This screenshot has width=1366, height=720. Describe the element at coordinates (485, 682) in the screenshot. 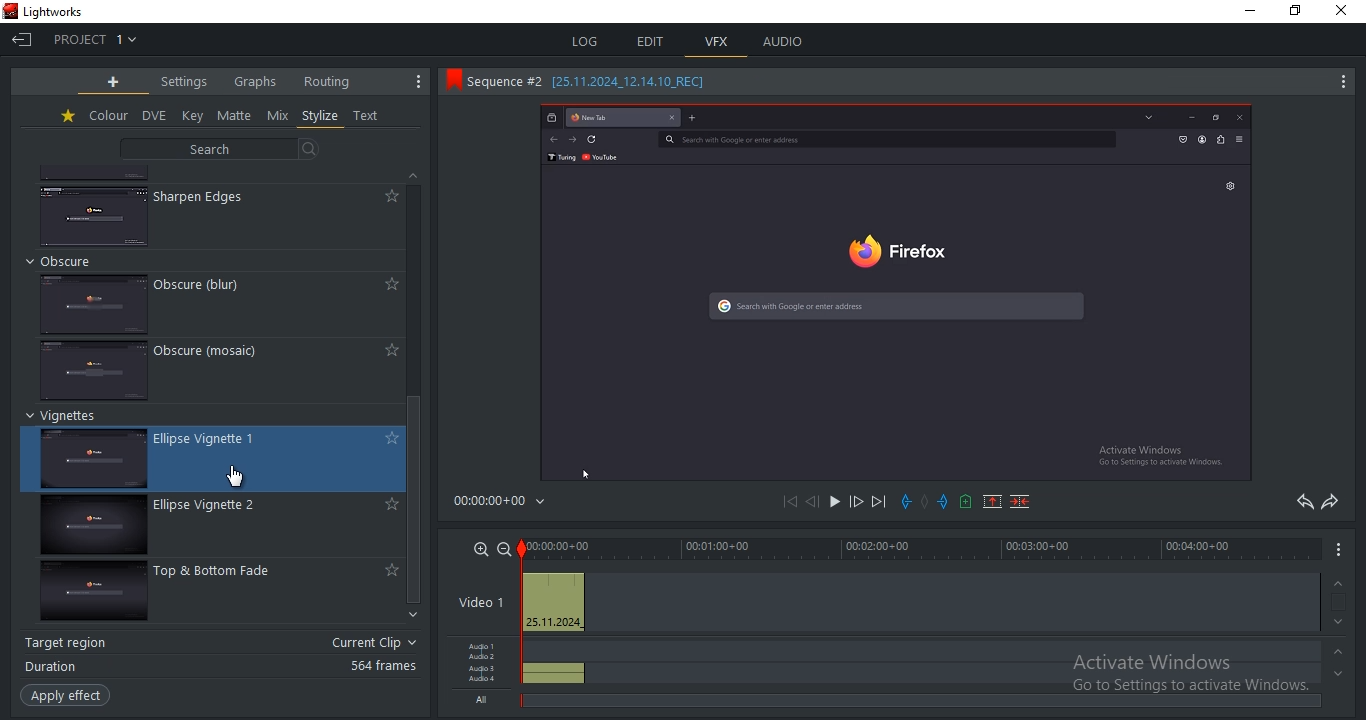

I see `Audio 4` at that location.